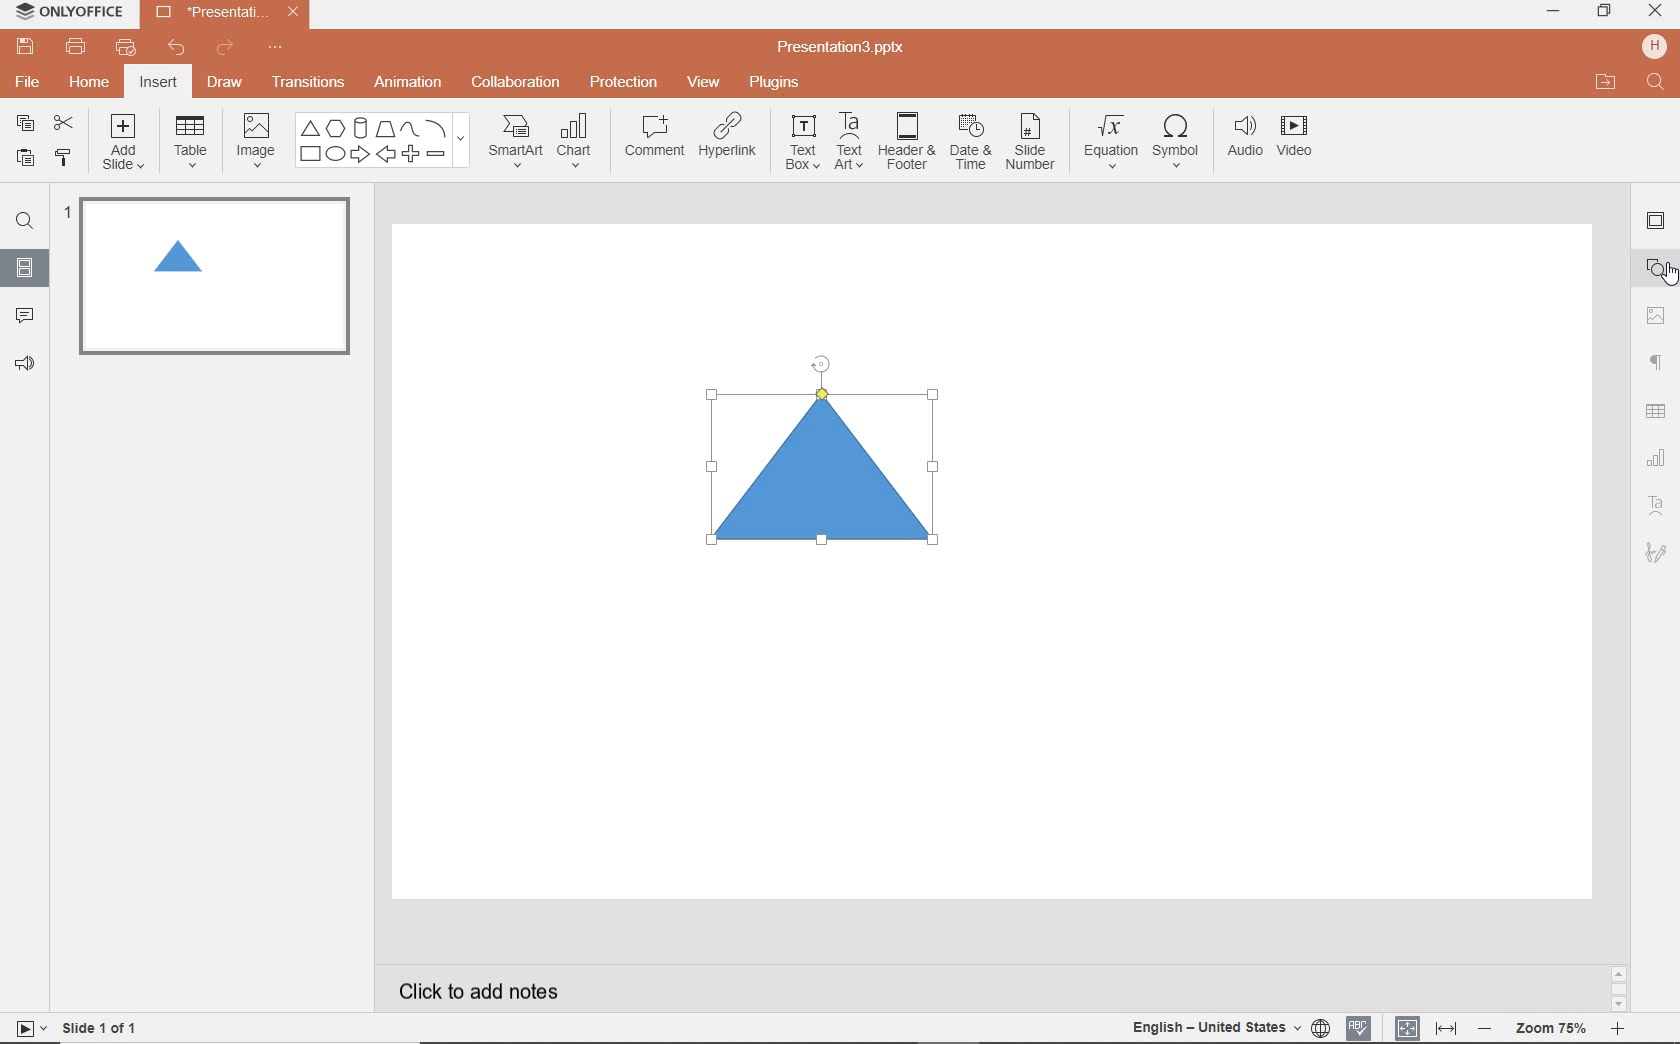  I want to click on slide 1, so click(210, 276).